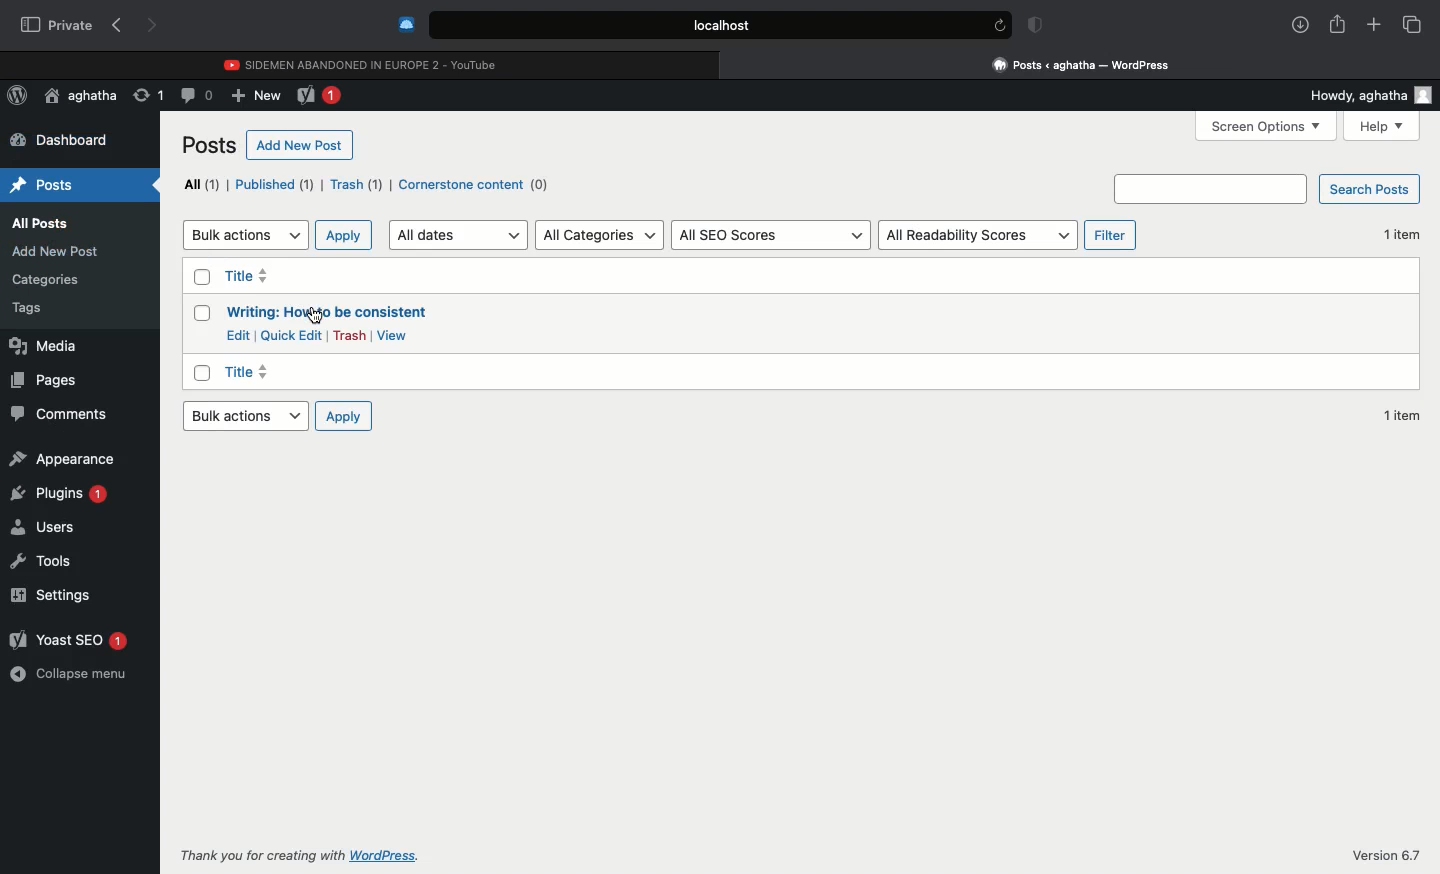  I want to click on Version 6.7, so click(1388, 855).